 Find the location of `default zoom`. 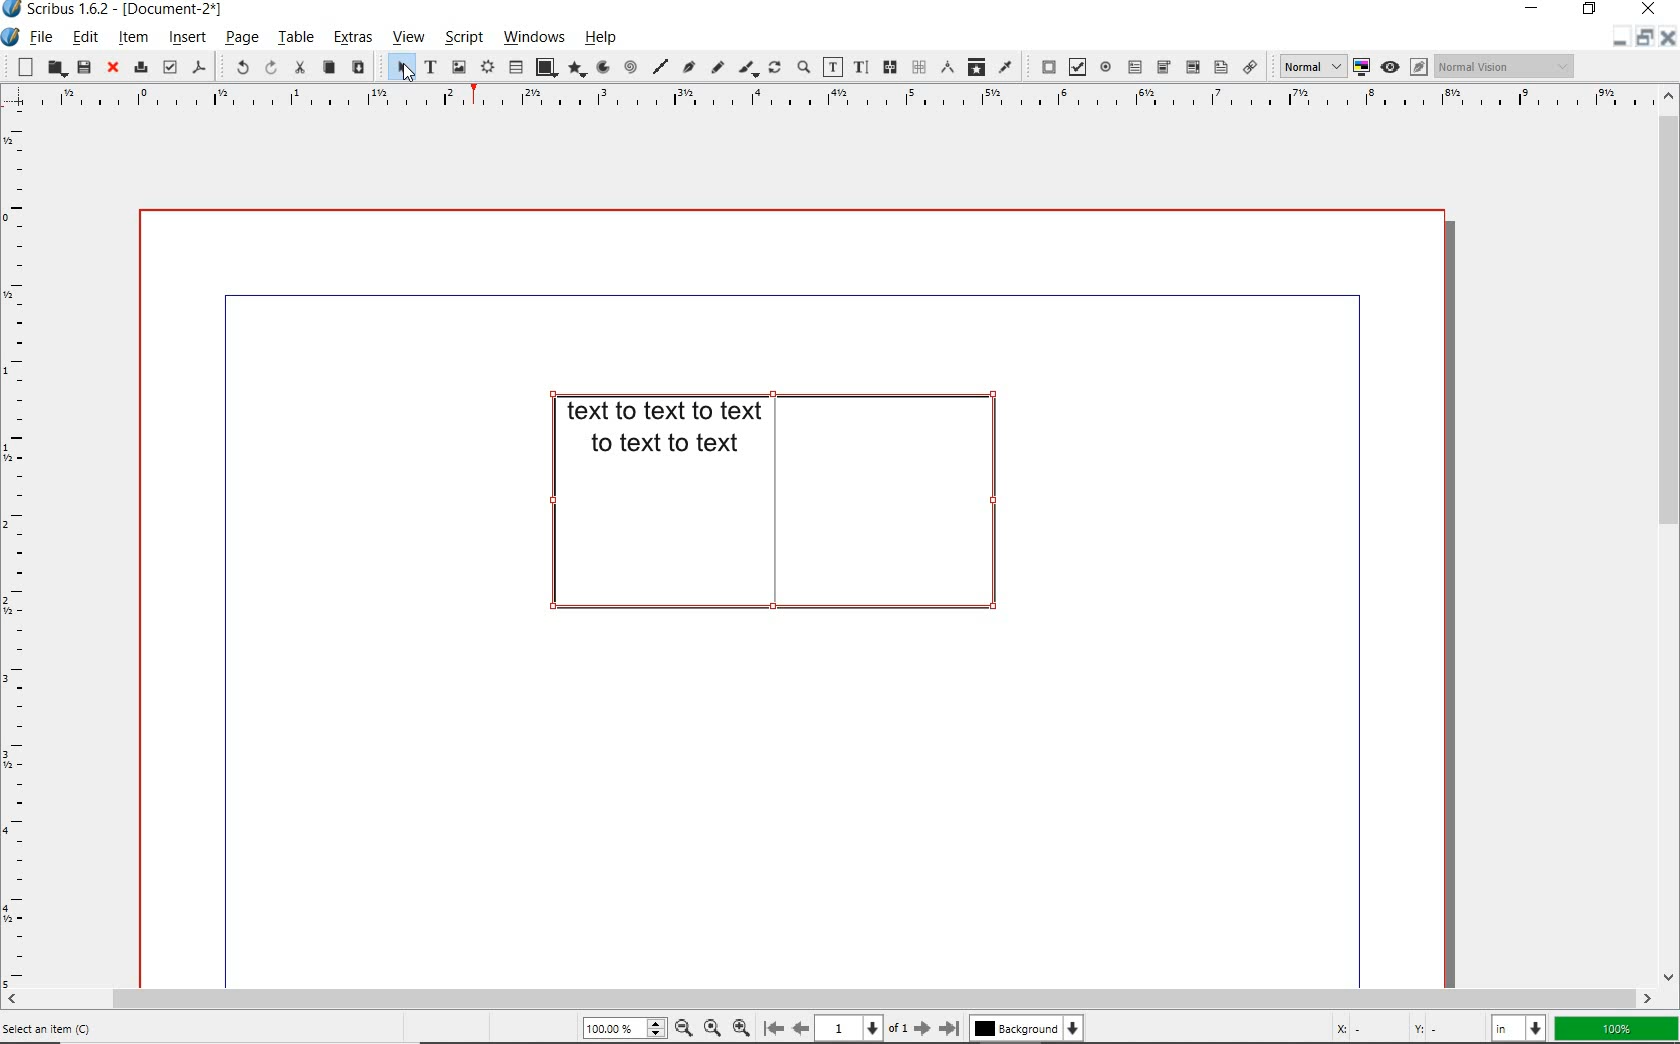

default zoom is located at coordinates (710, 1026).